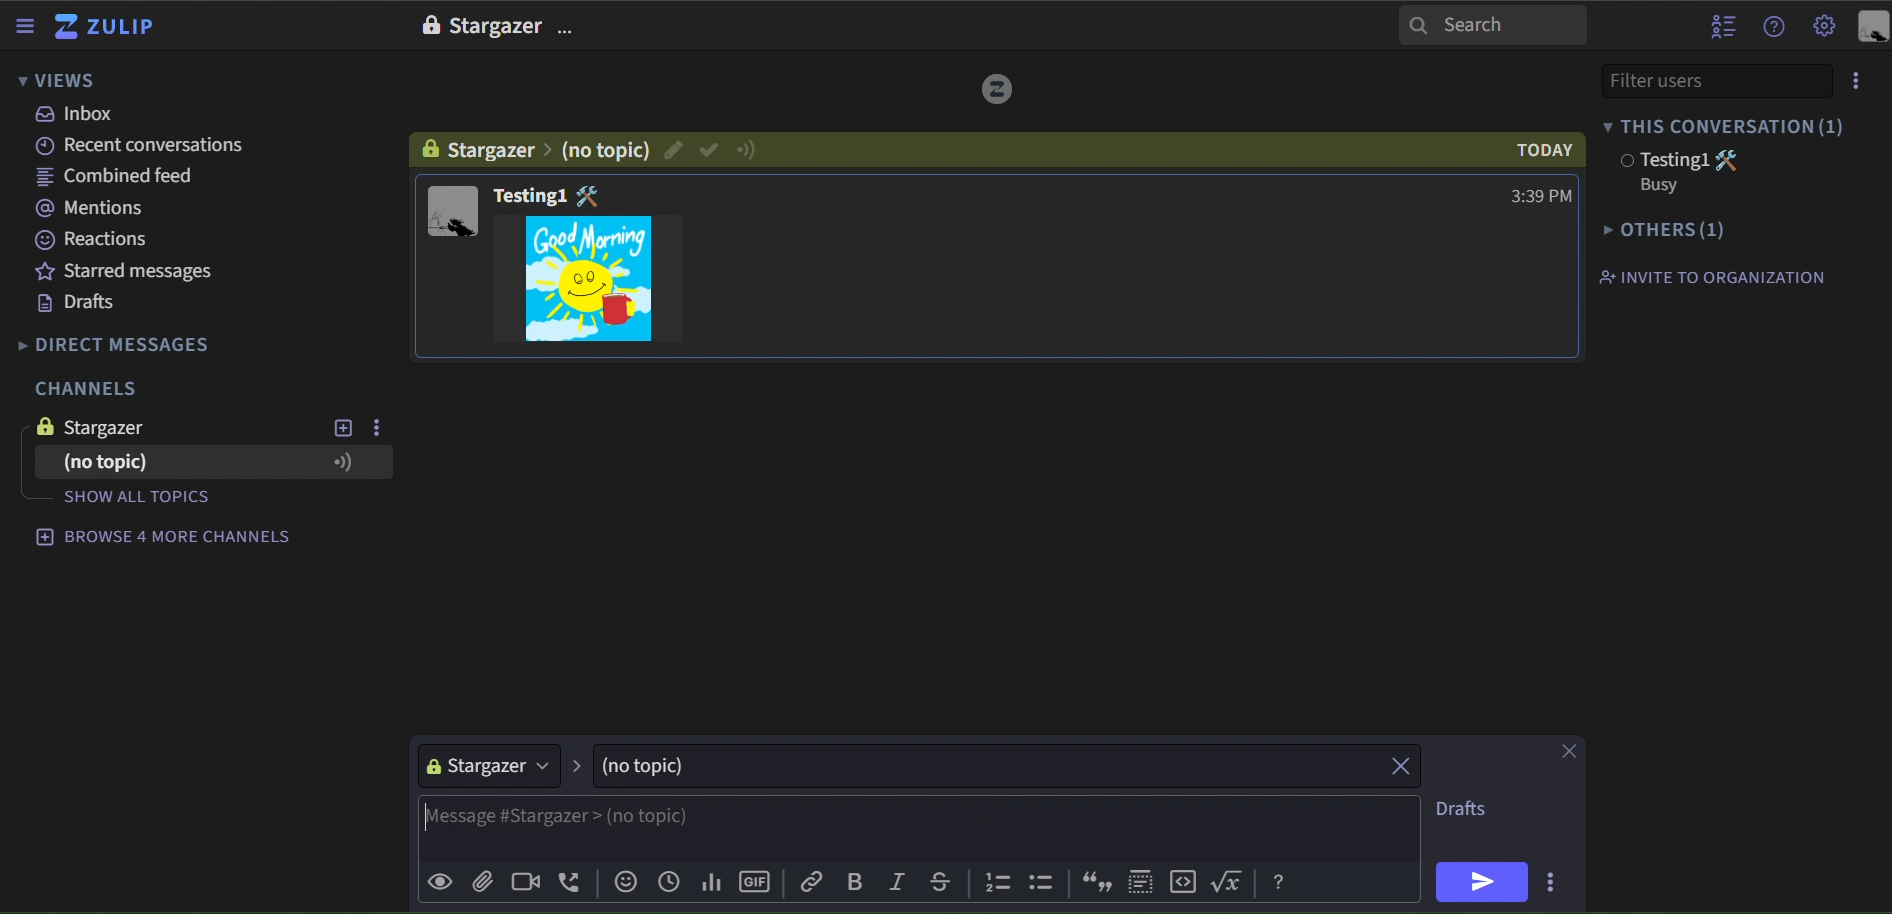  What do you see at coordinates (1094, 882) in the screenshot?
I see `icon` at bounding box center [1094, 882].